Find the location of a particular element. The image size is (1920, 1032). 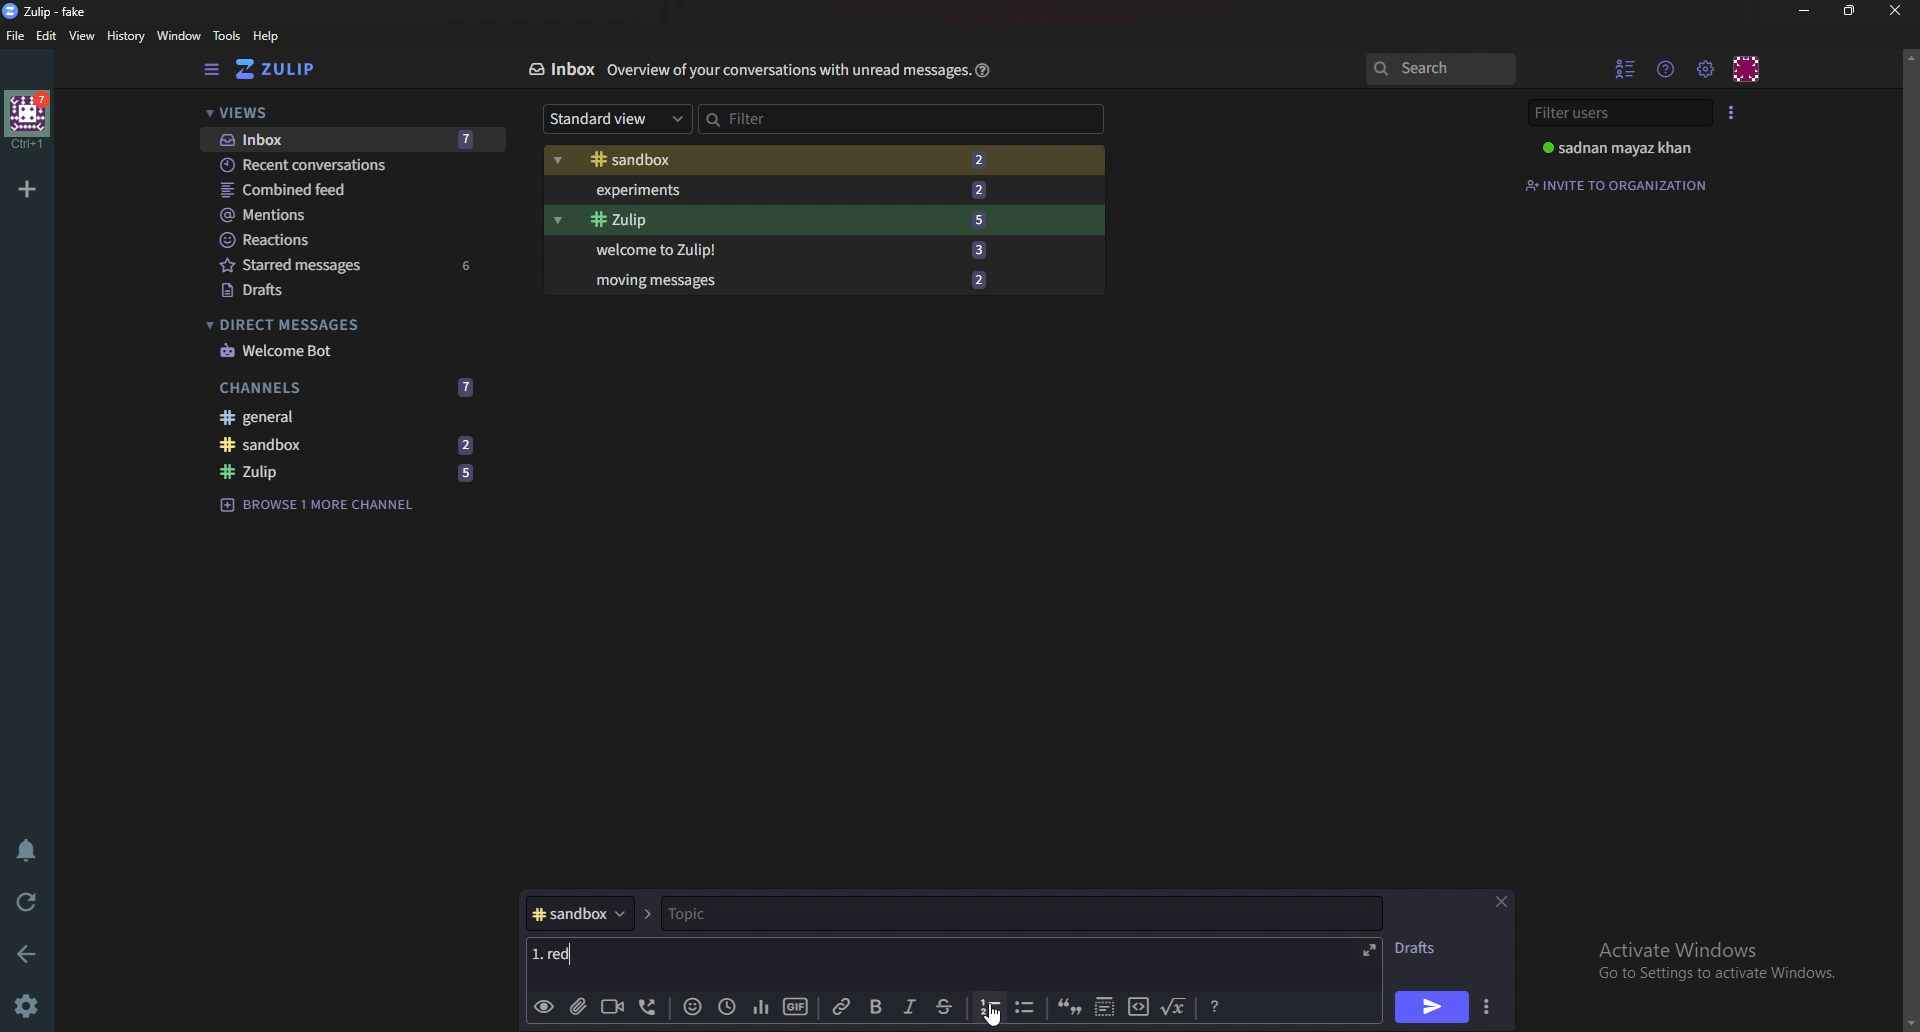

Global time is located at coordinates (725, 1005).